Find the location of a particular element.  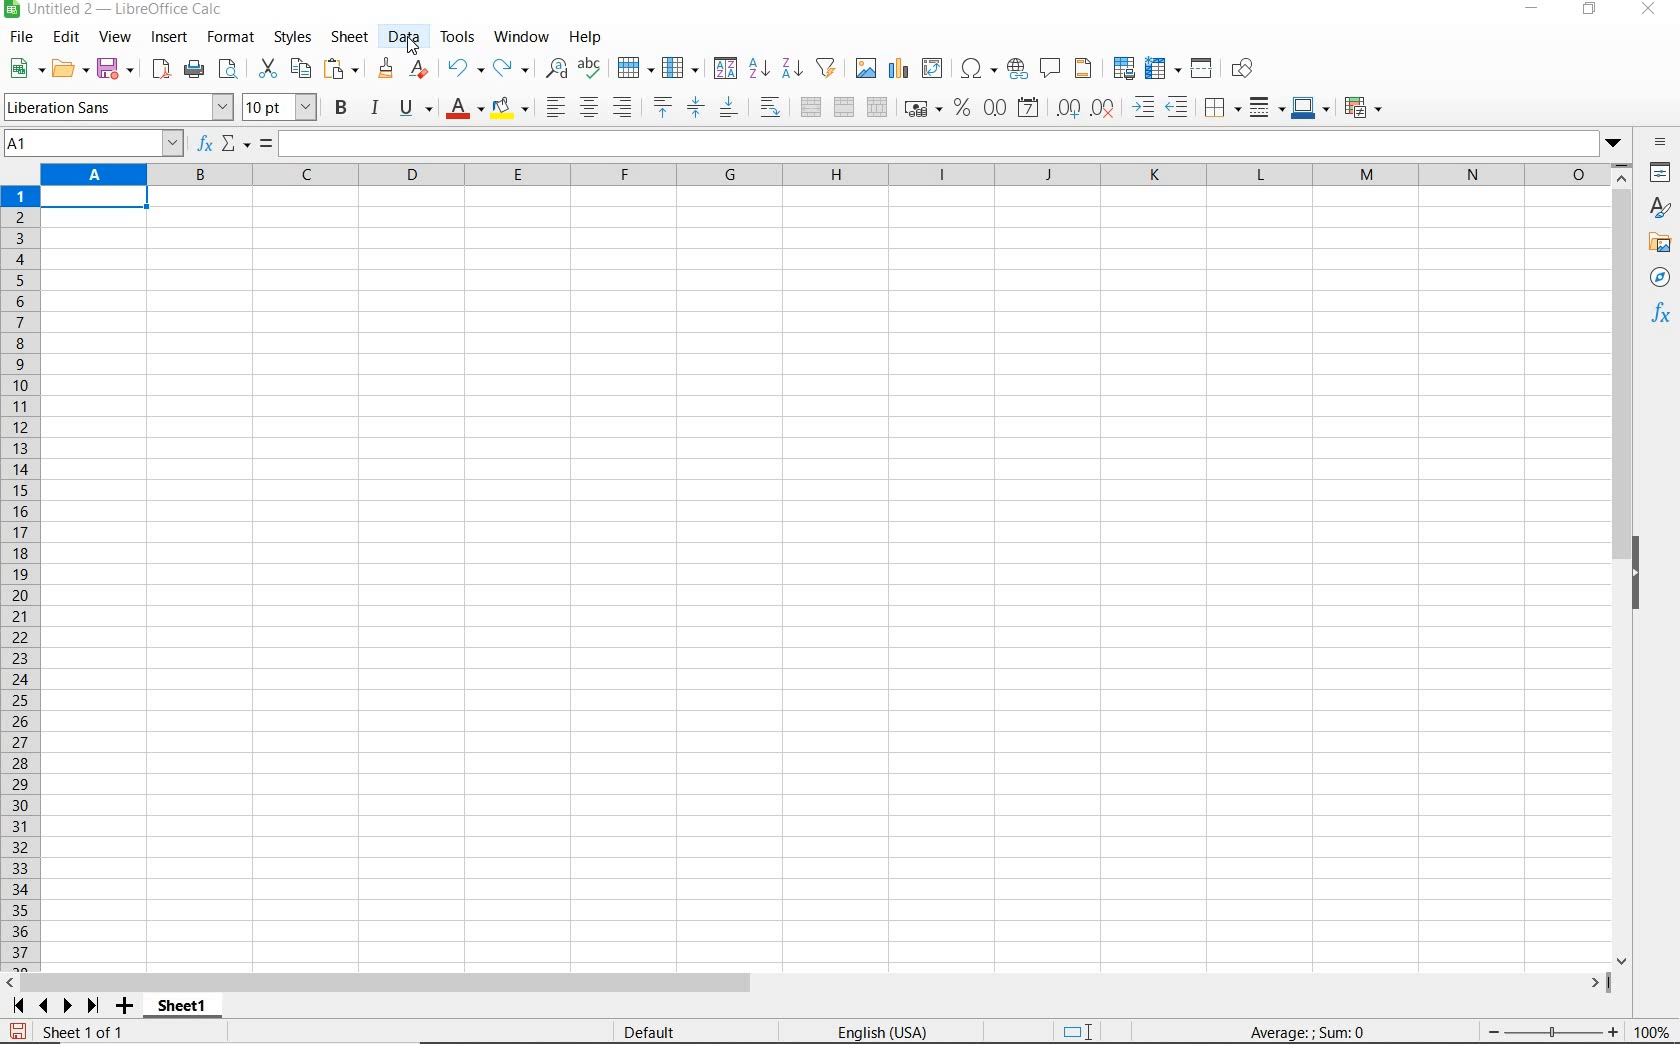

autofilter is located at coordinates (825, 68).